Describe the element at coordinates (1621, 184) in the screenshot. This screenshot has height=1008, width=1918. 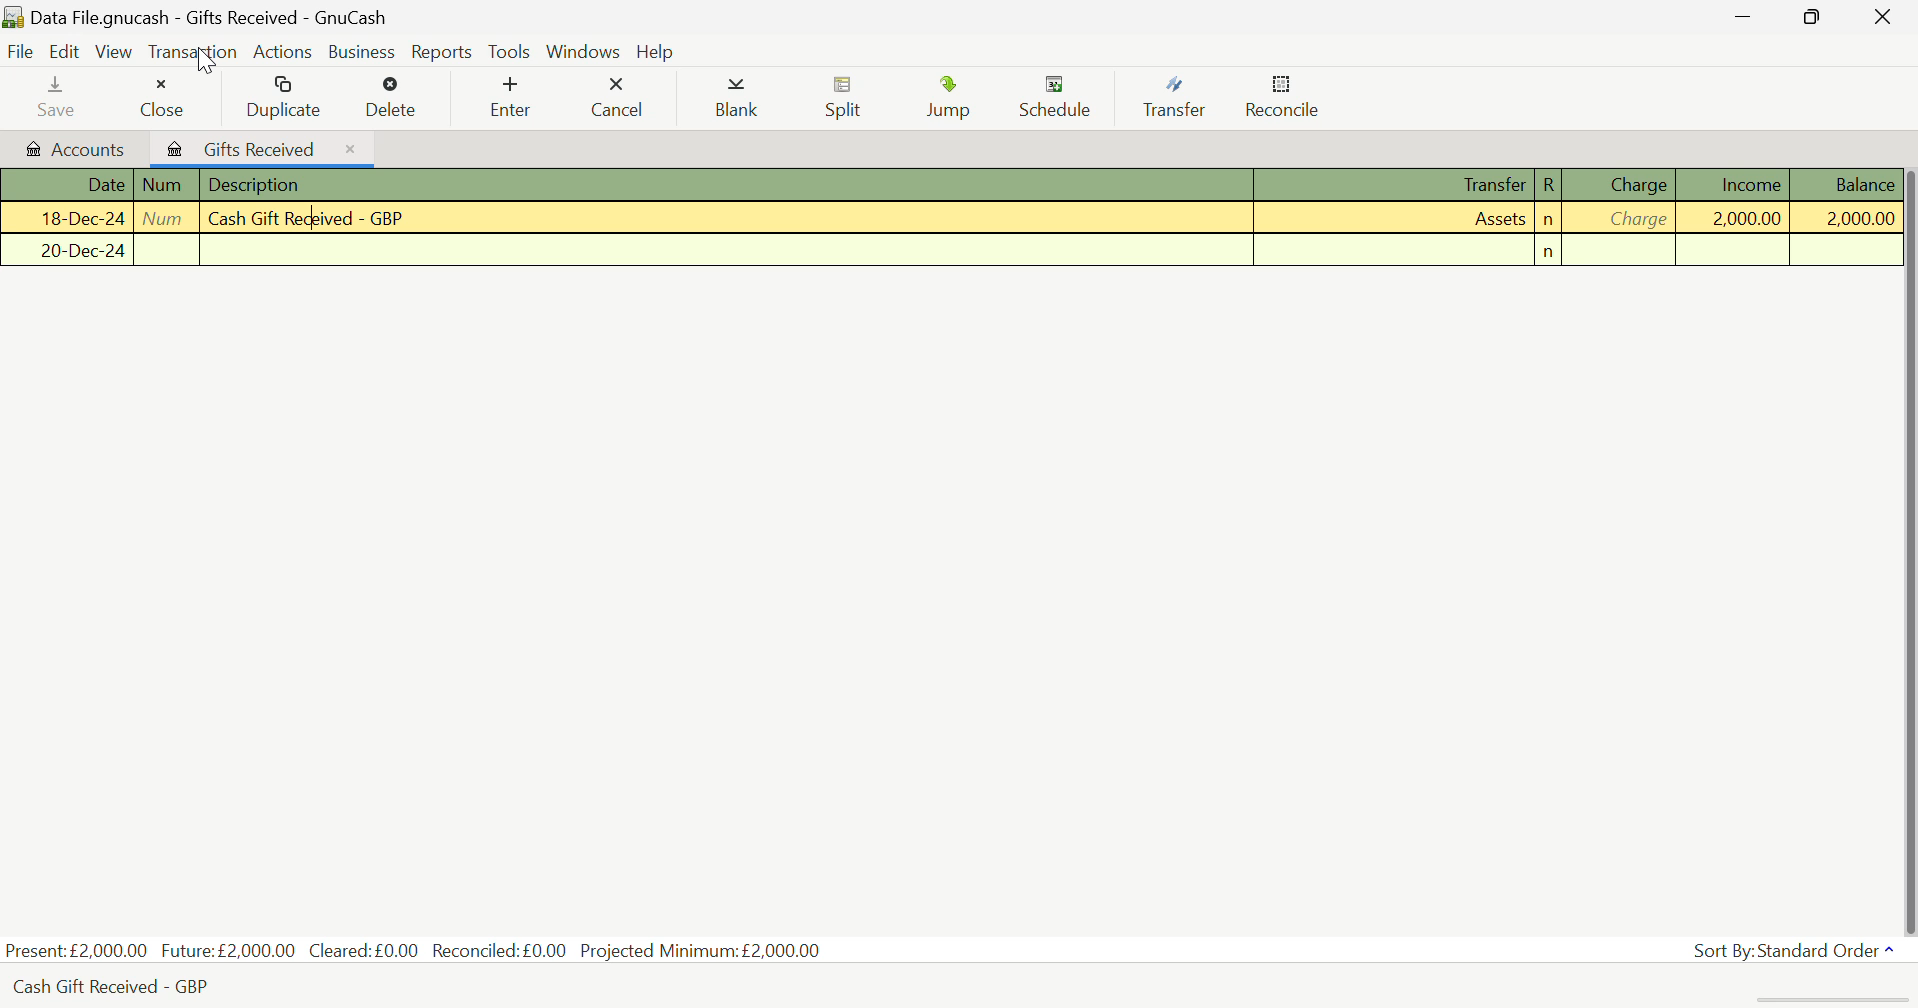
I see `Charge` at that location.